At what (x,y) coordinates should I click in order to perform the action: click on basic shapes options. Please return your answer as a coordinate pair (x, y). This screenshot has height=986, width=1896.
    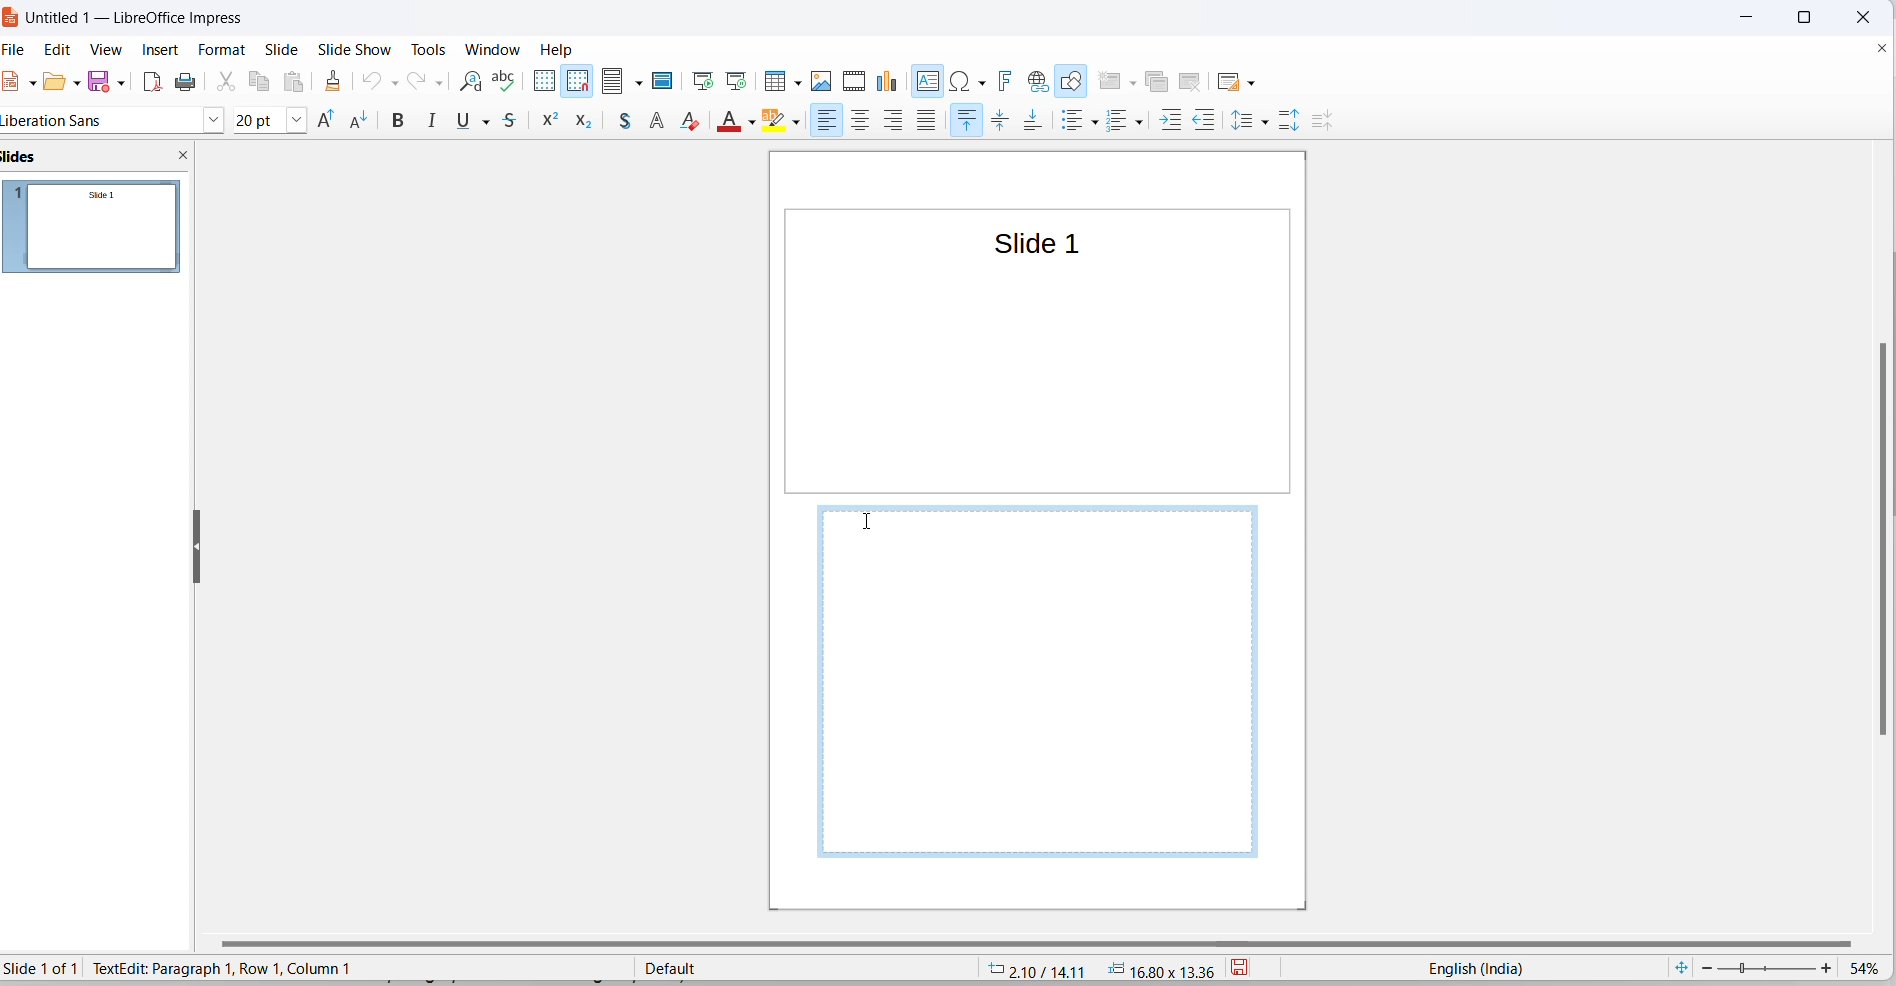
    Looking at the image, I should click on (450, 122).